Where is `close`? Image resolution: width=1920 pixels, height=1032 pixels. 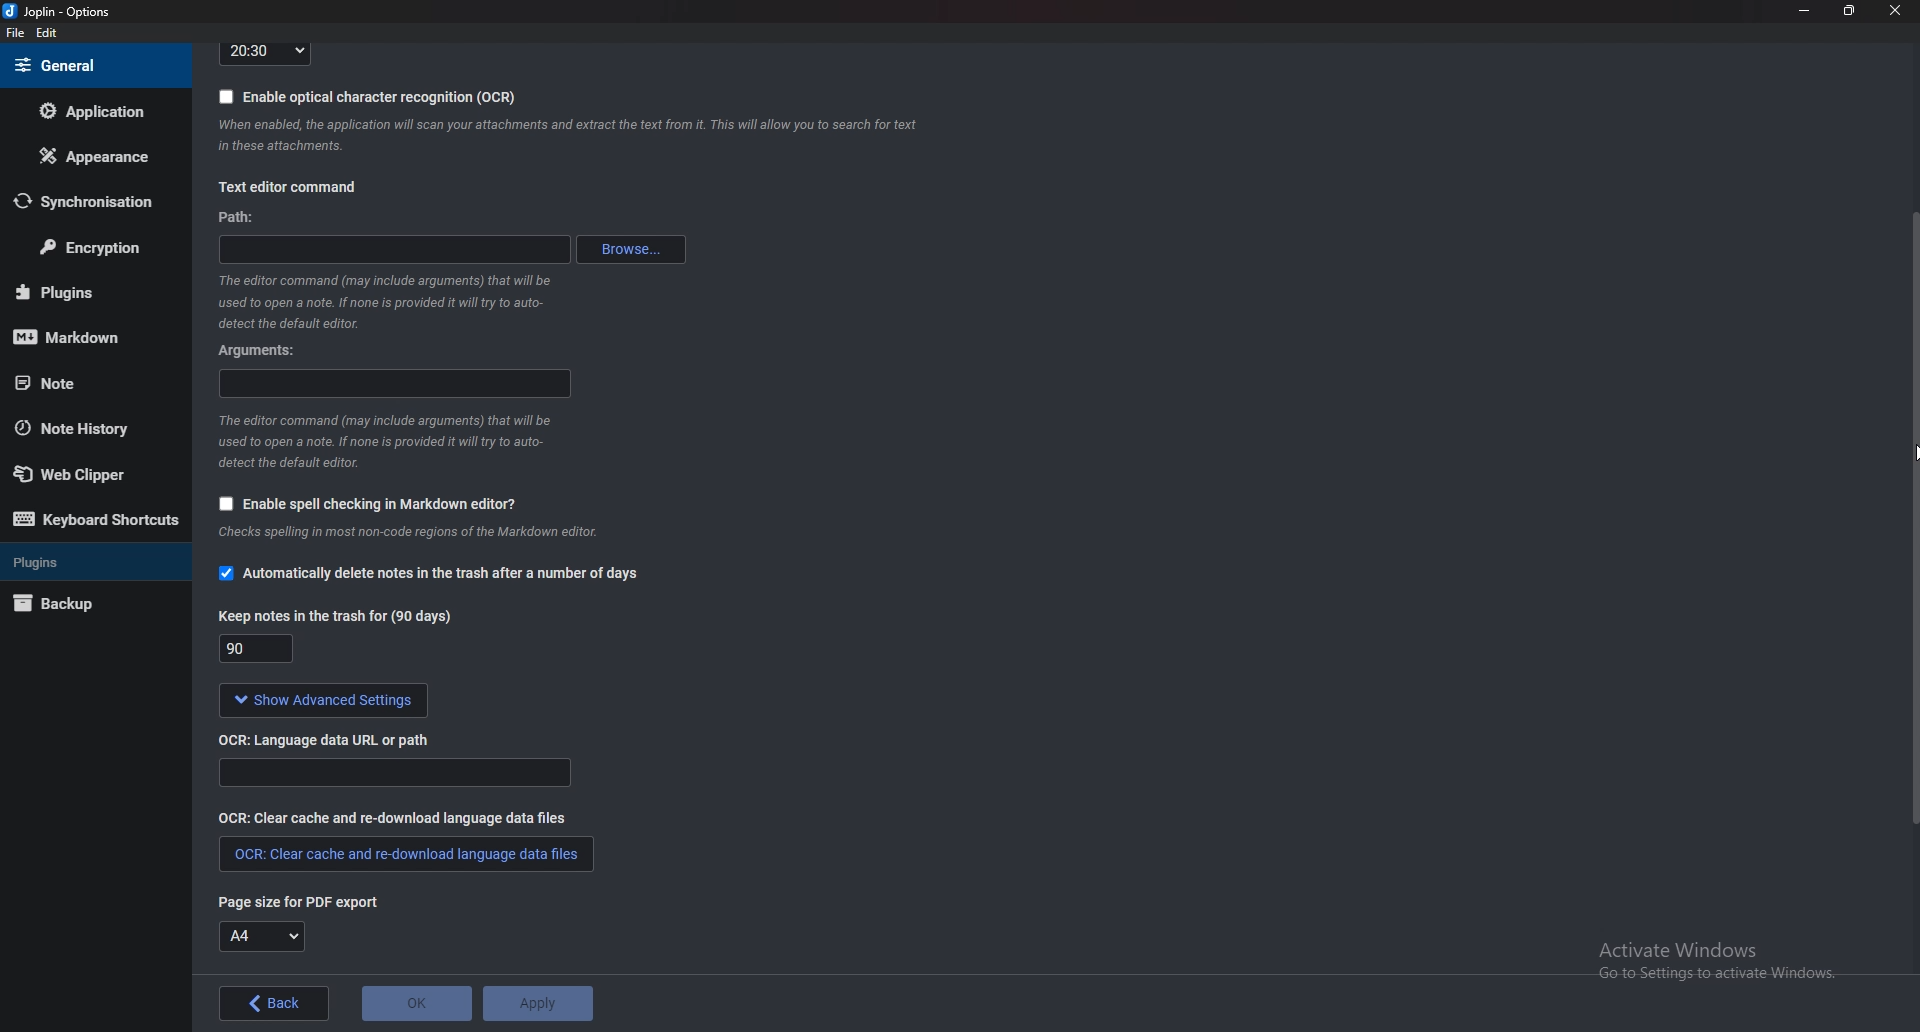
close is located at coordinates (1892, 10).